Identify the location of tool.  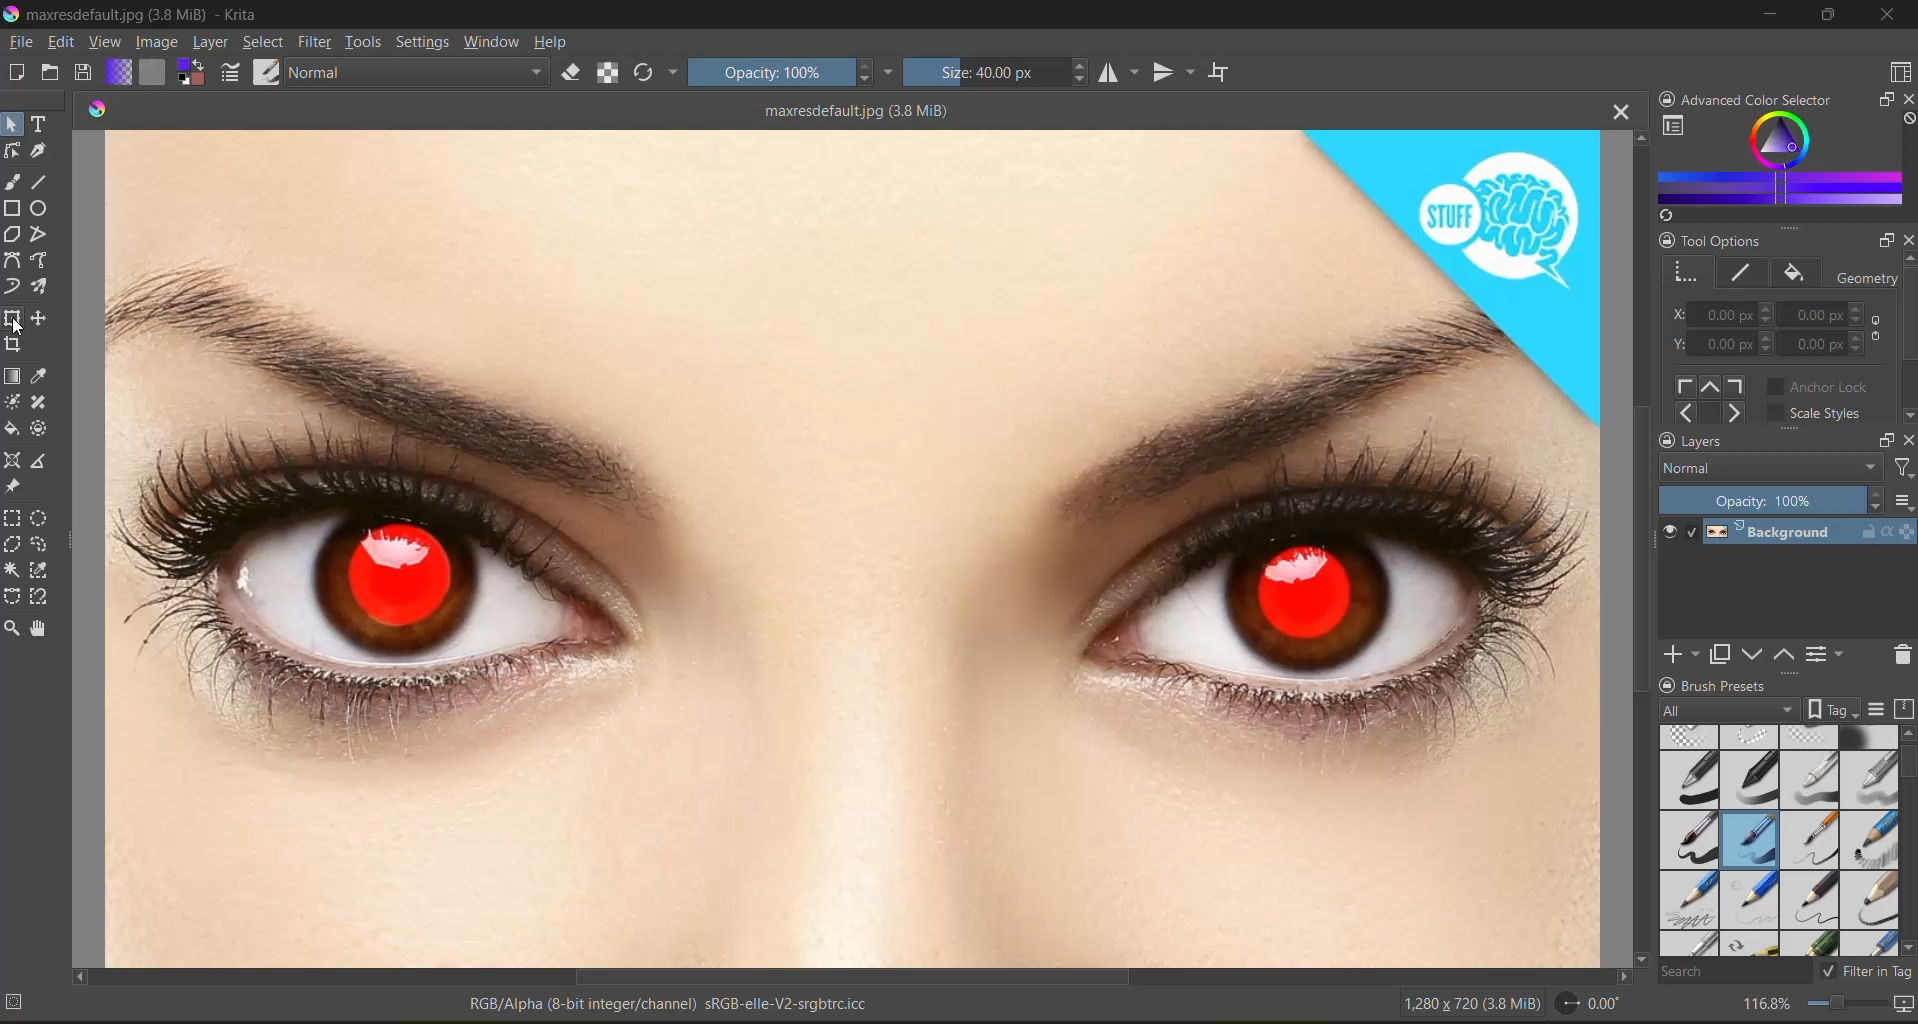
(14, 208).